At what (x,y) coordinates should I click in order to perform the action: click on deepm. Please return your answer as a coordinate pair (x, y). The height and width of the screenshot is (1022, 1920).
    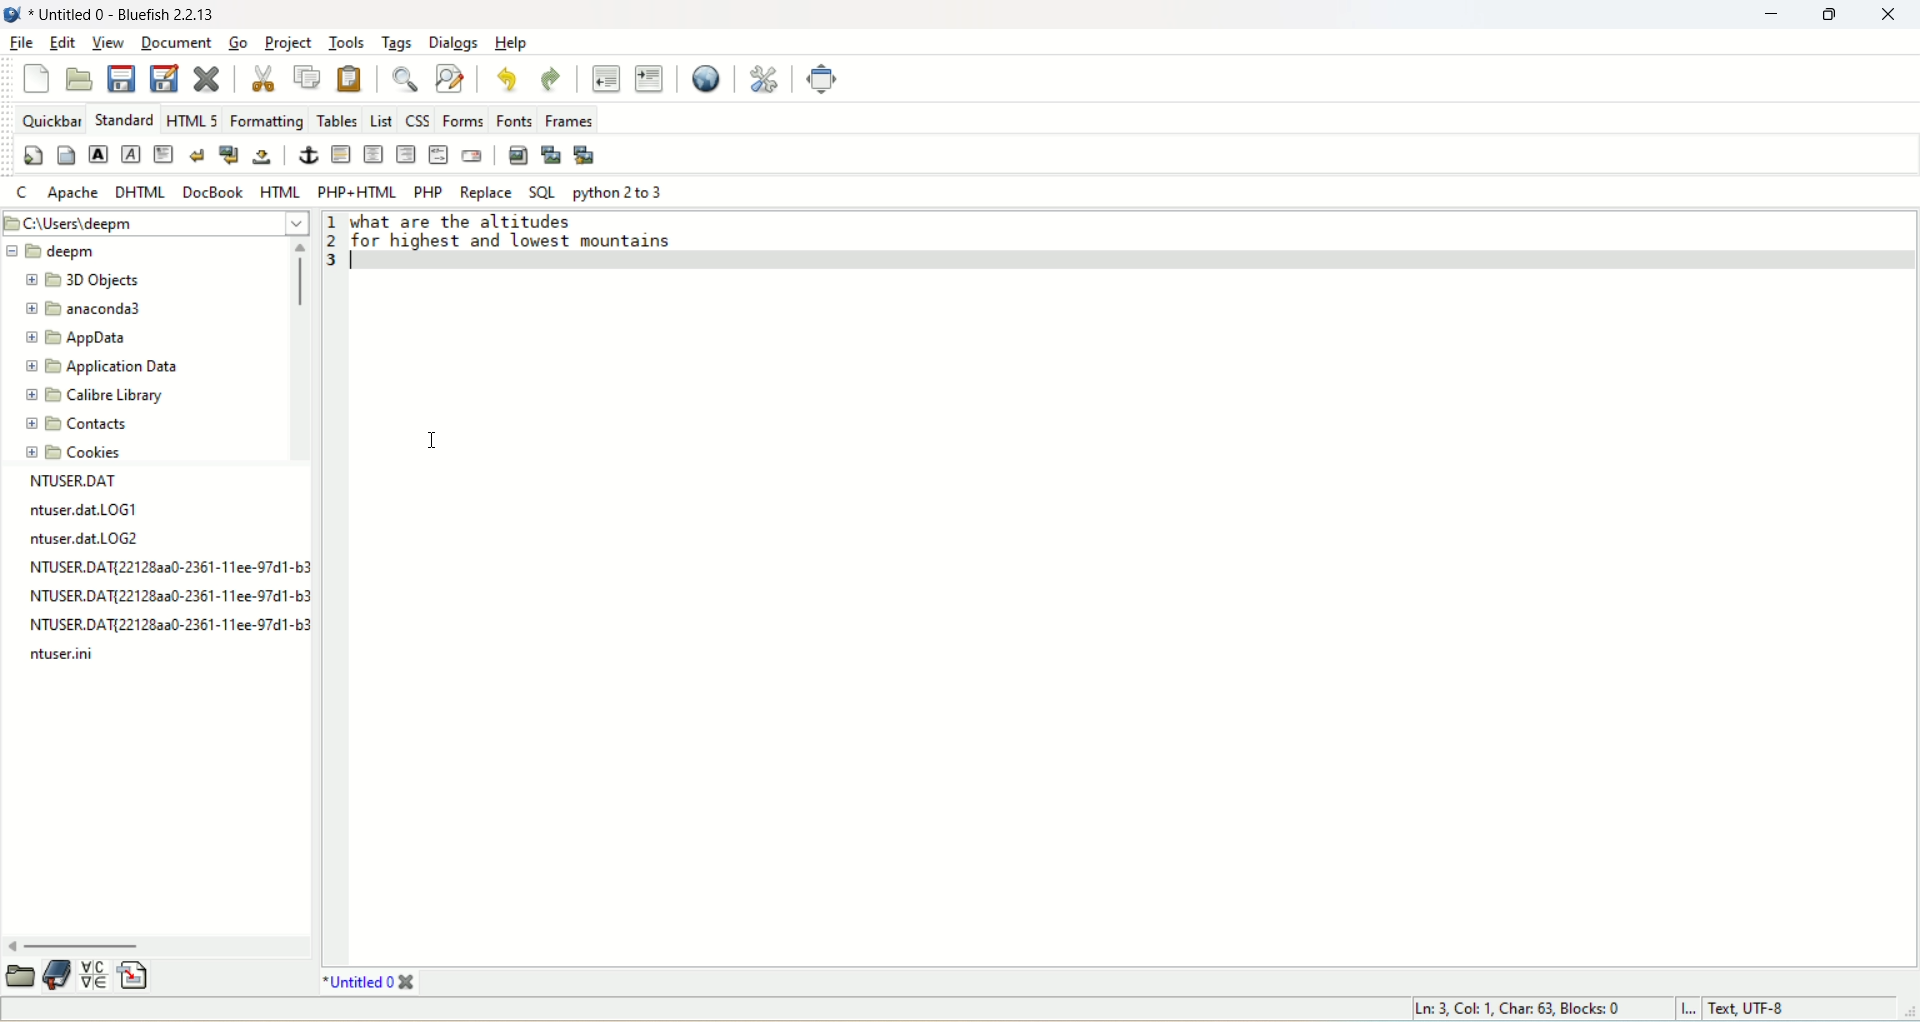
    Looking at the image, I should click on (57, 250).